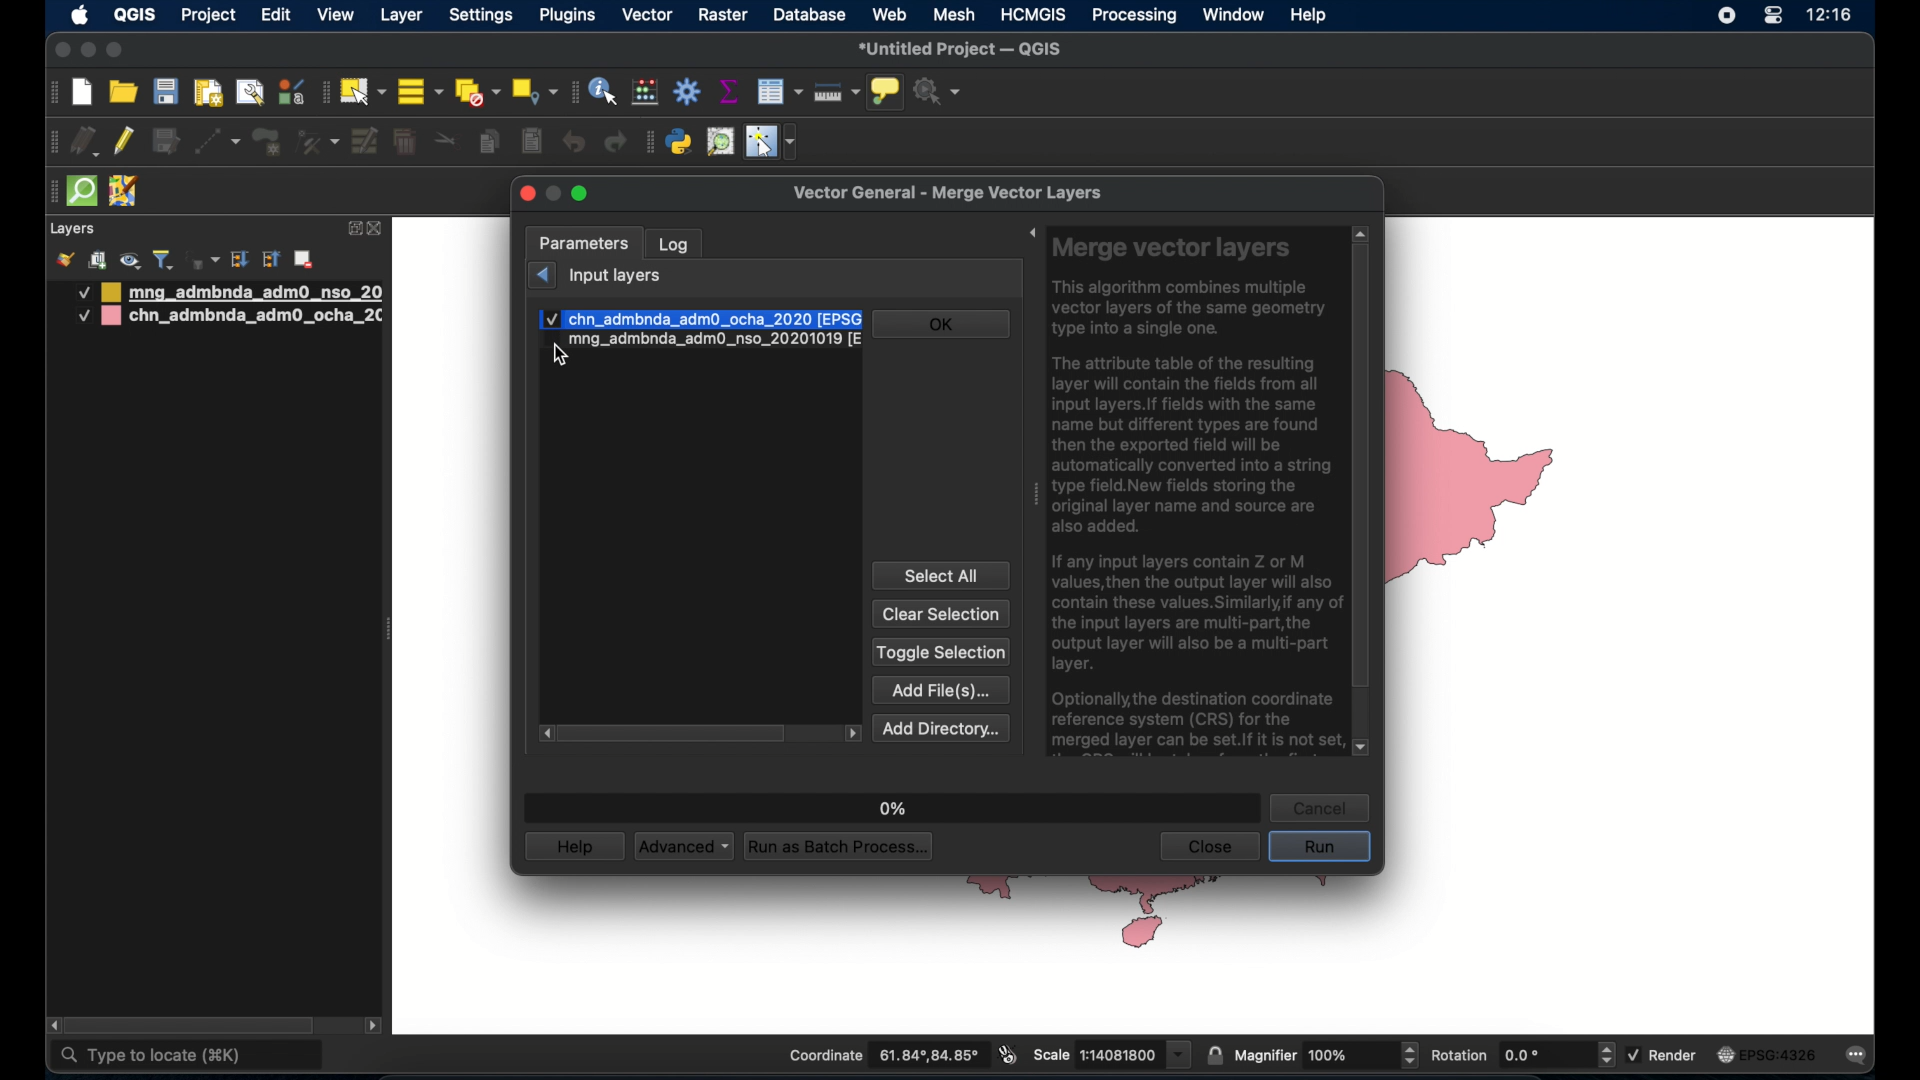 The width and height of the screenshot is (1920, 1080). I want to click on project toolbar, so click(50, 93).